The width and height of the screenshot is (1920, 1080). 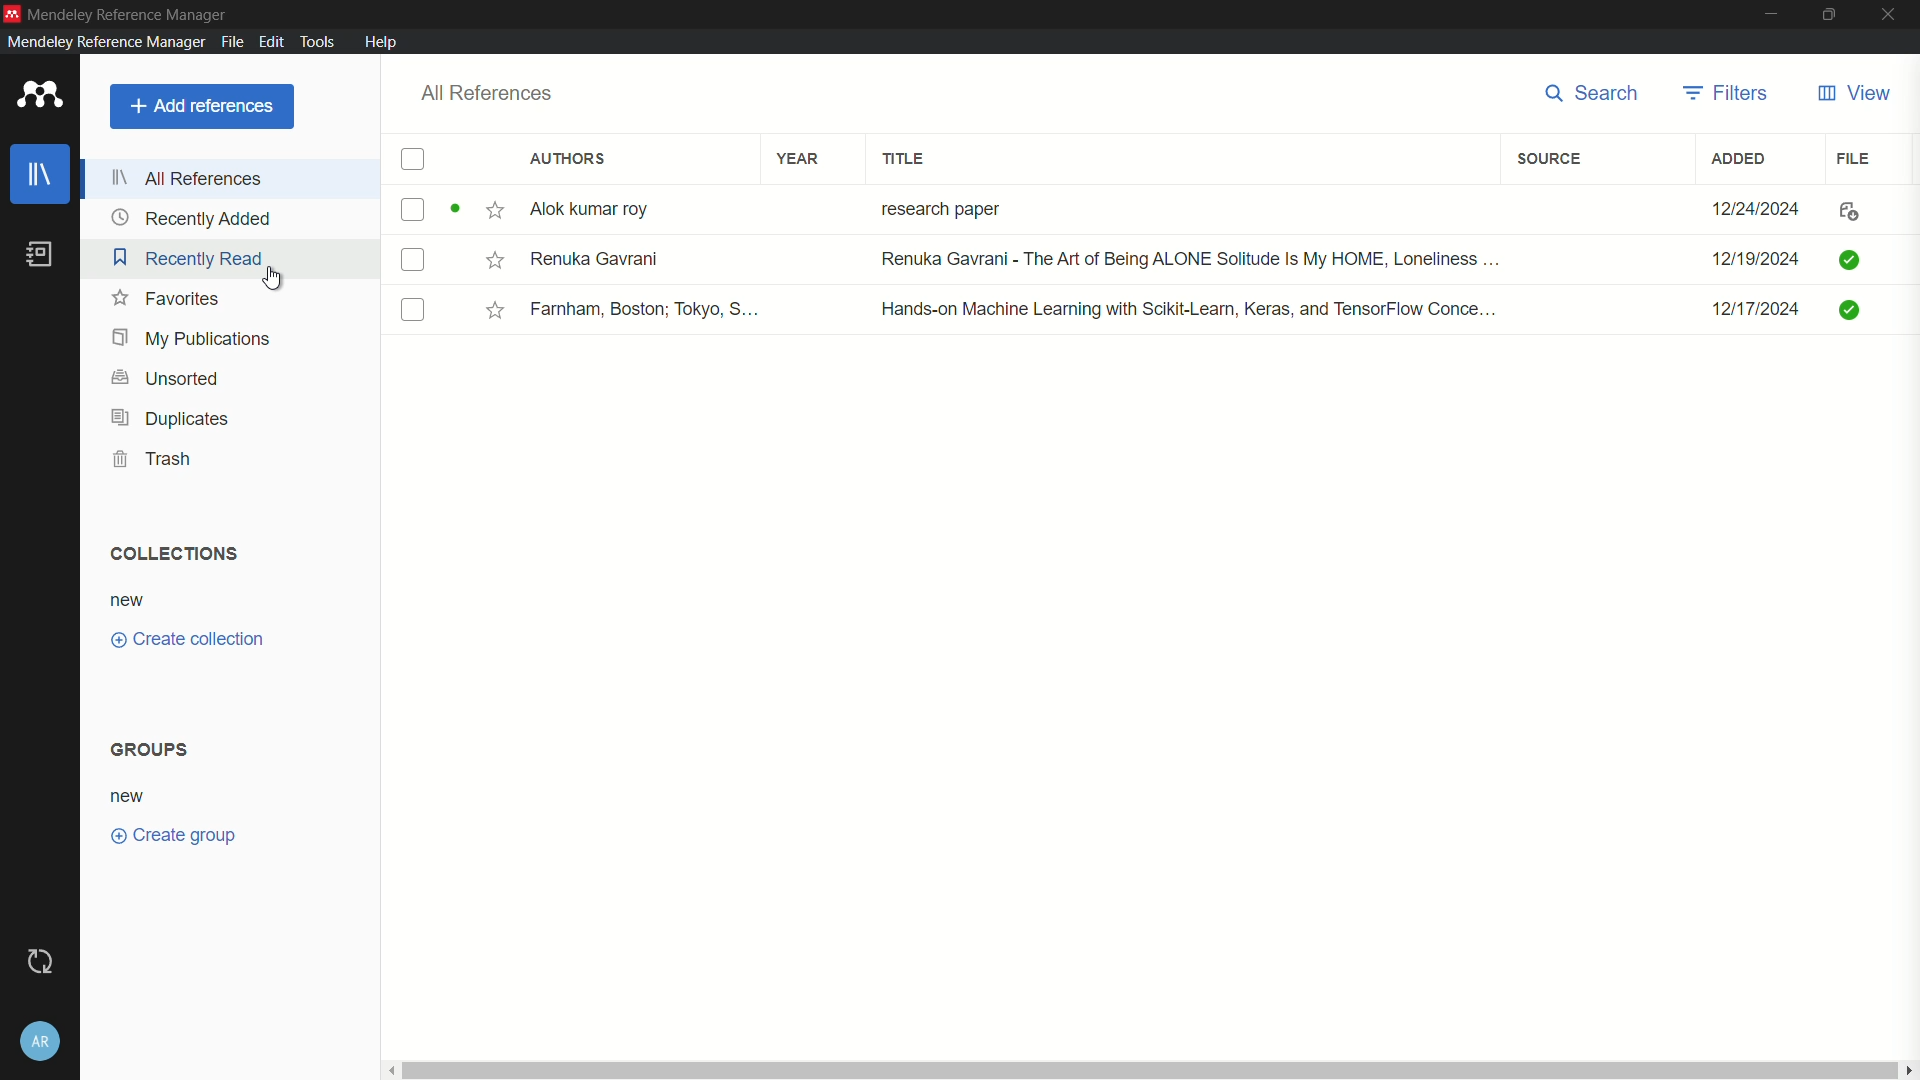 What do you see at coordinates (411, 211) in the screenshot?
I see `(un)select` at bounding box center [411, 211].